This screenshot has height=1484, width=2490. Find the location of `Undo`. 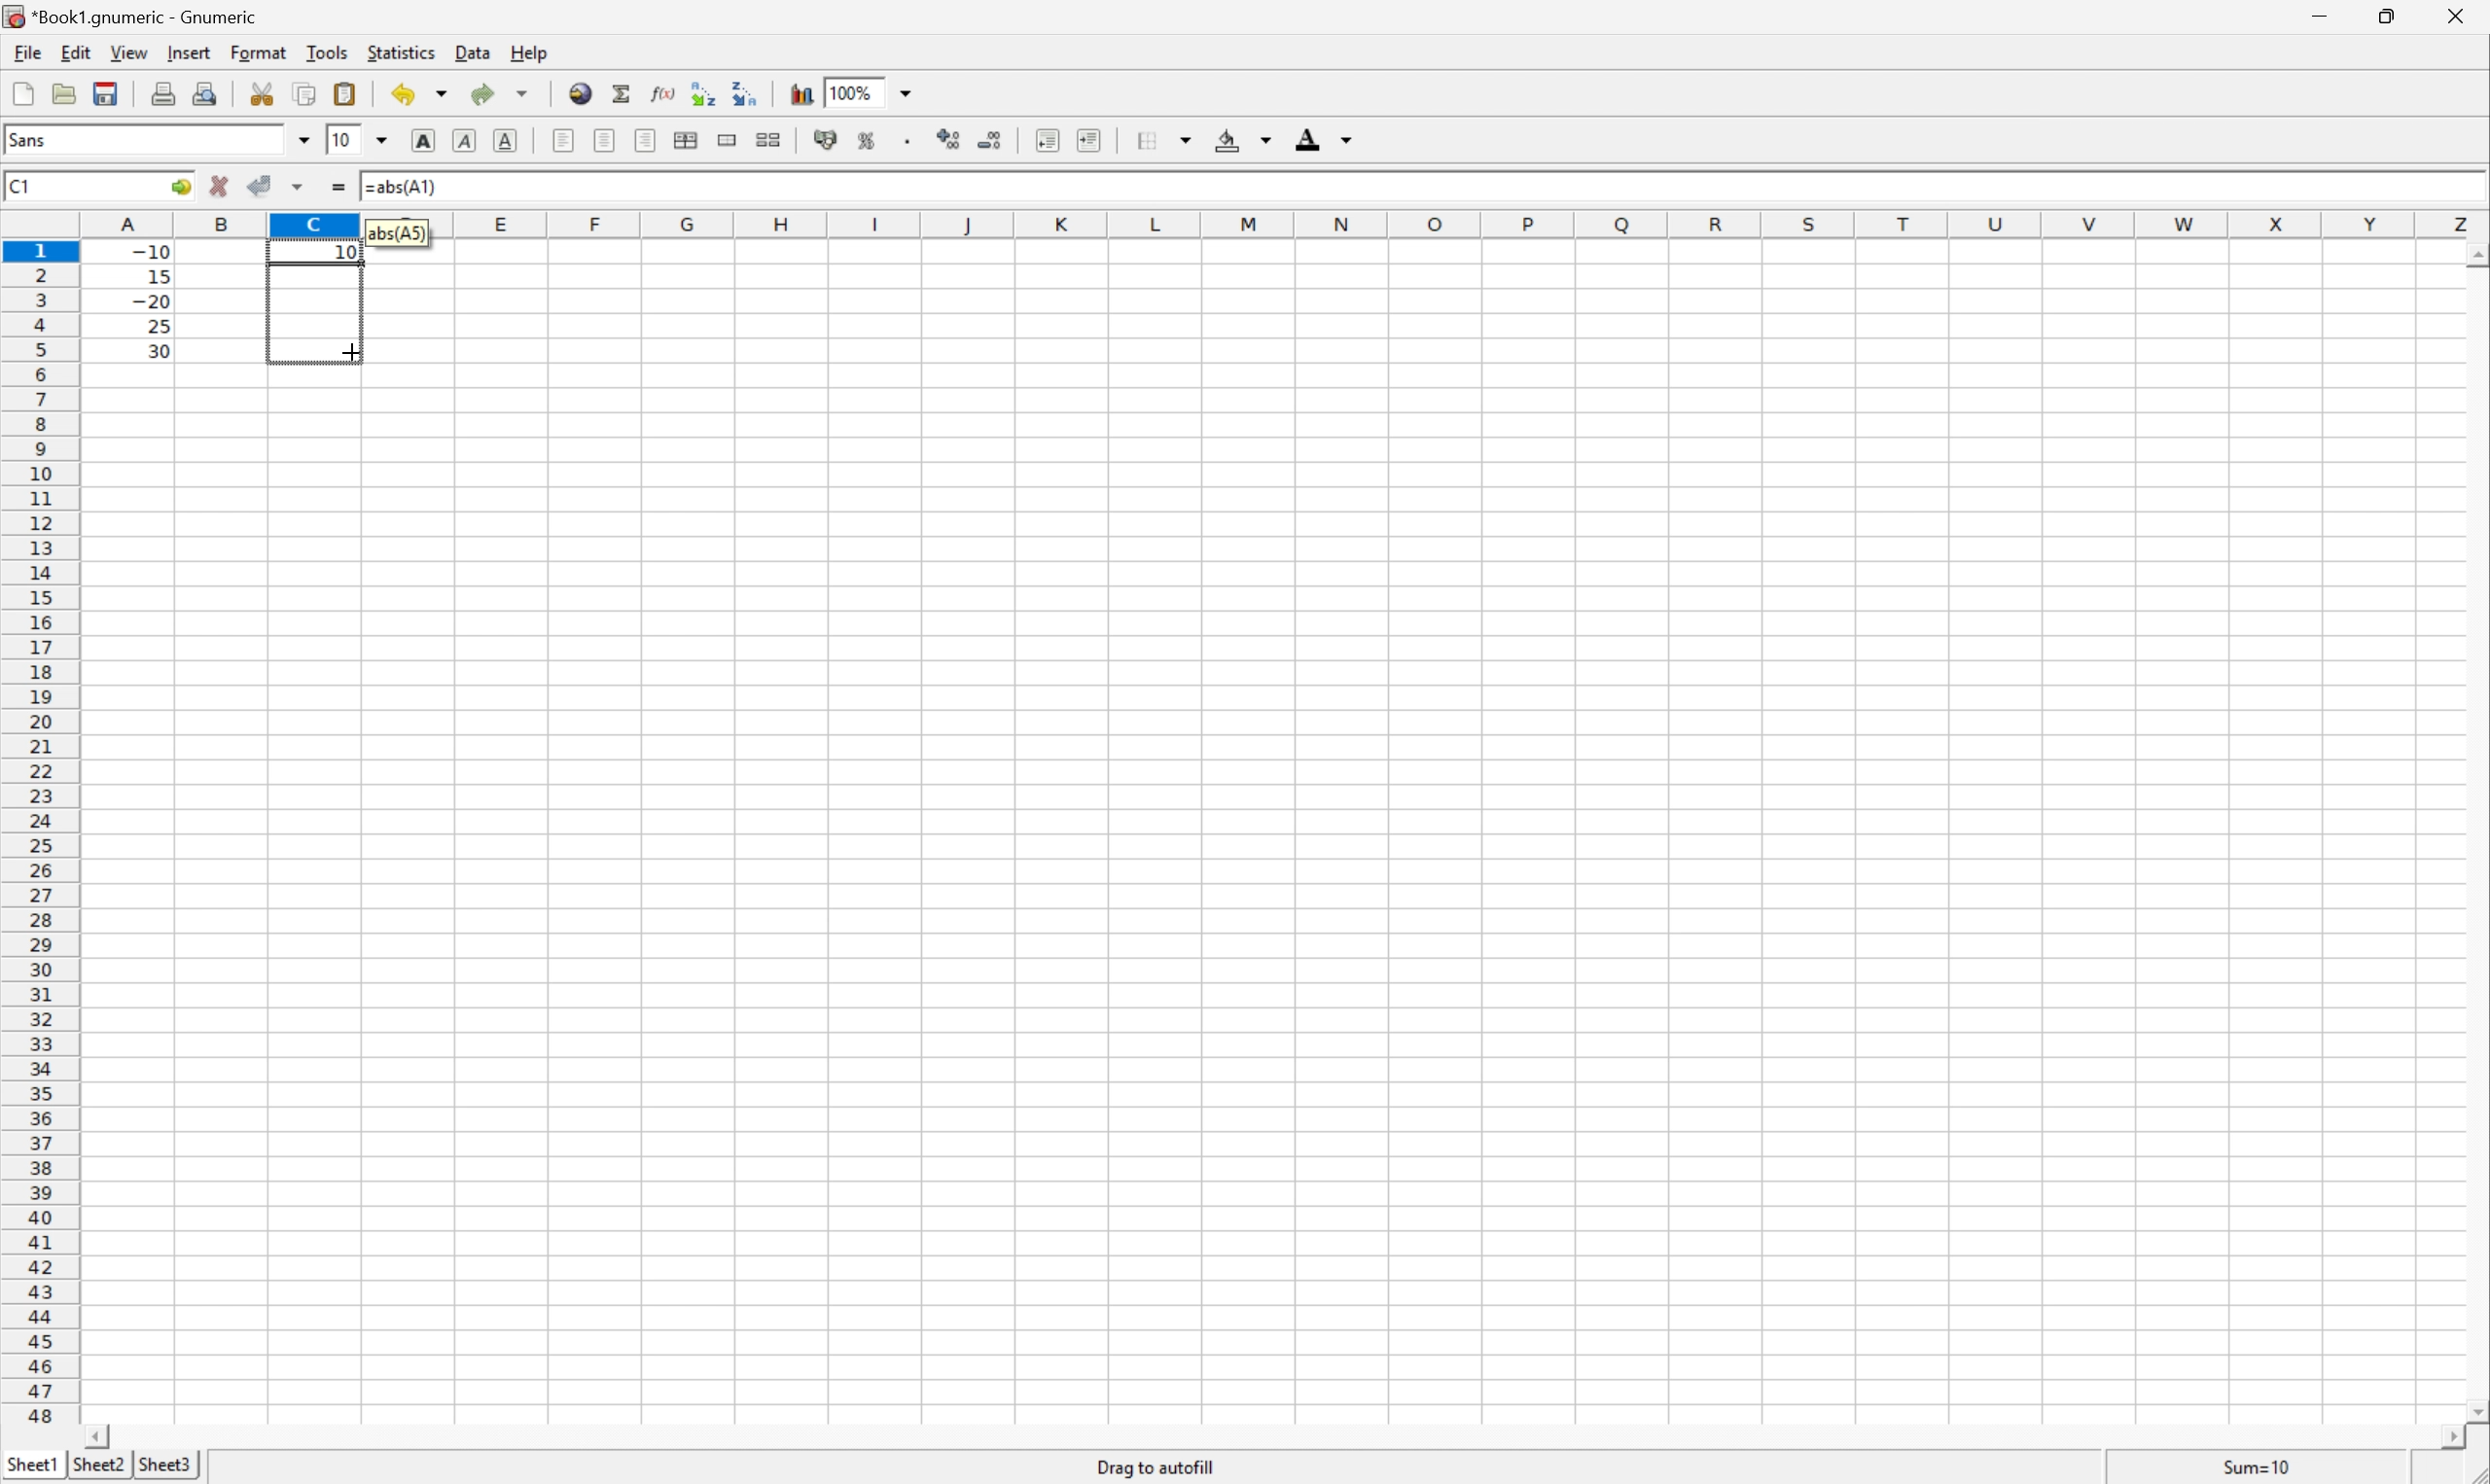

Undo is located at coordinates (422, 93).